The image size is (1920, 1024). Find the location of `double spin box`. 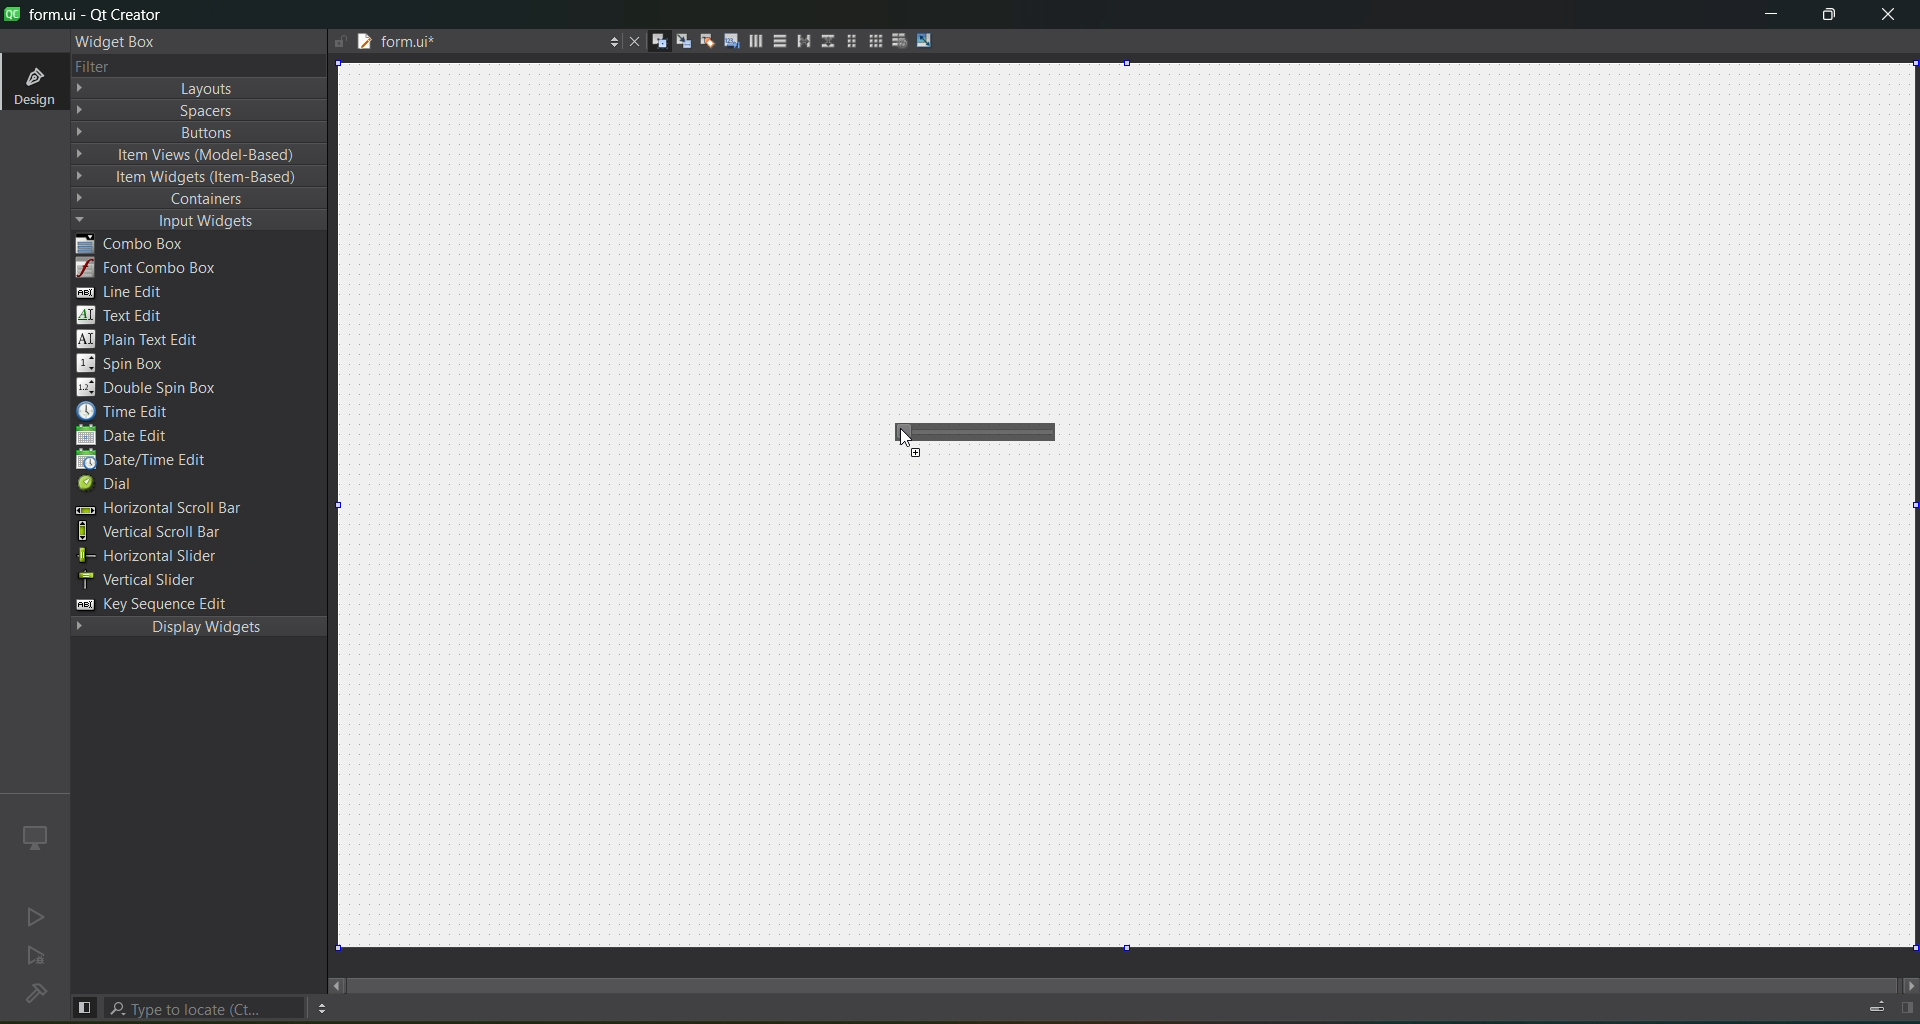

double spin box is located at coordinates (166, 387).